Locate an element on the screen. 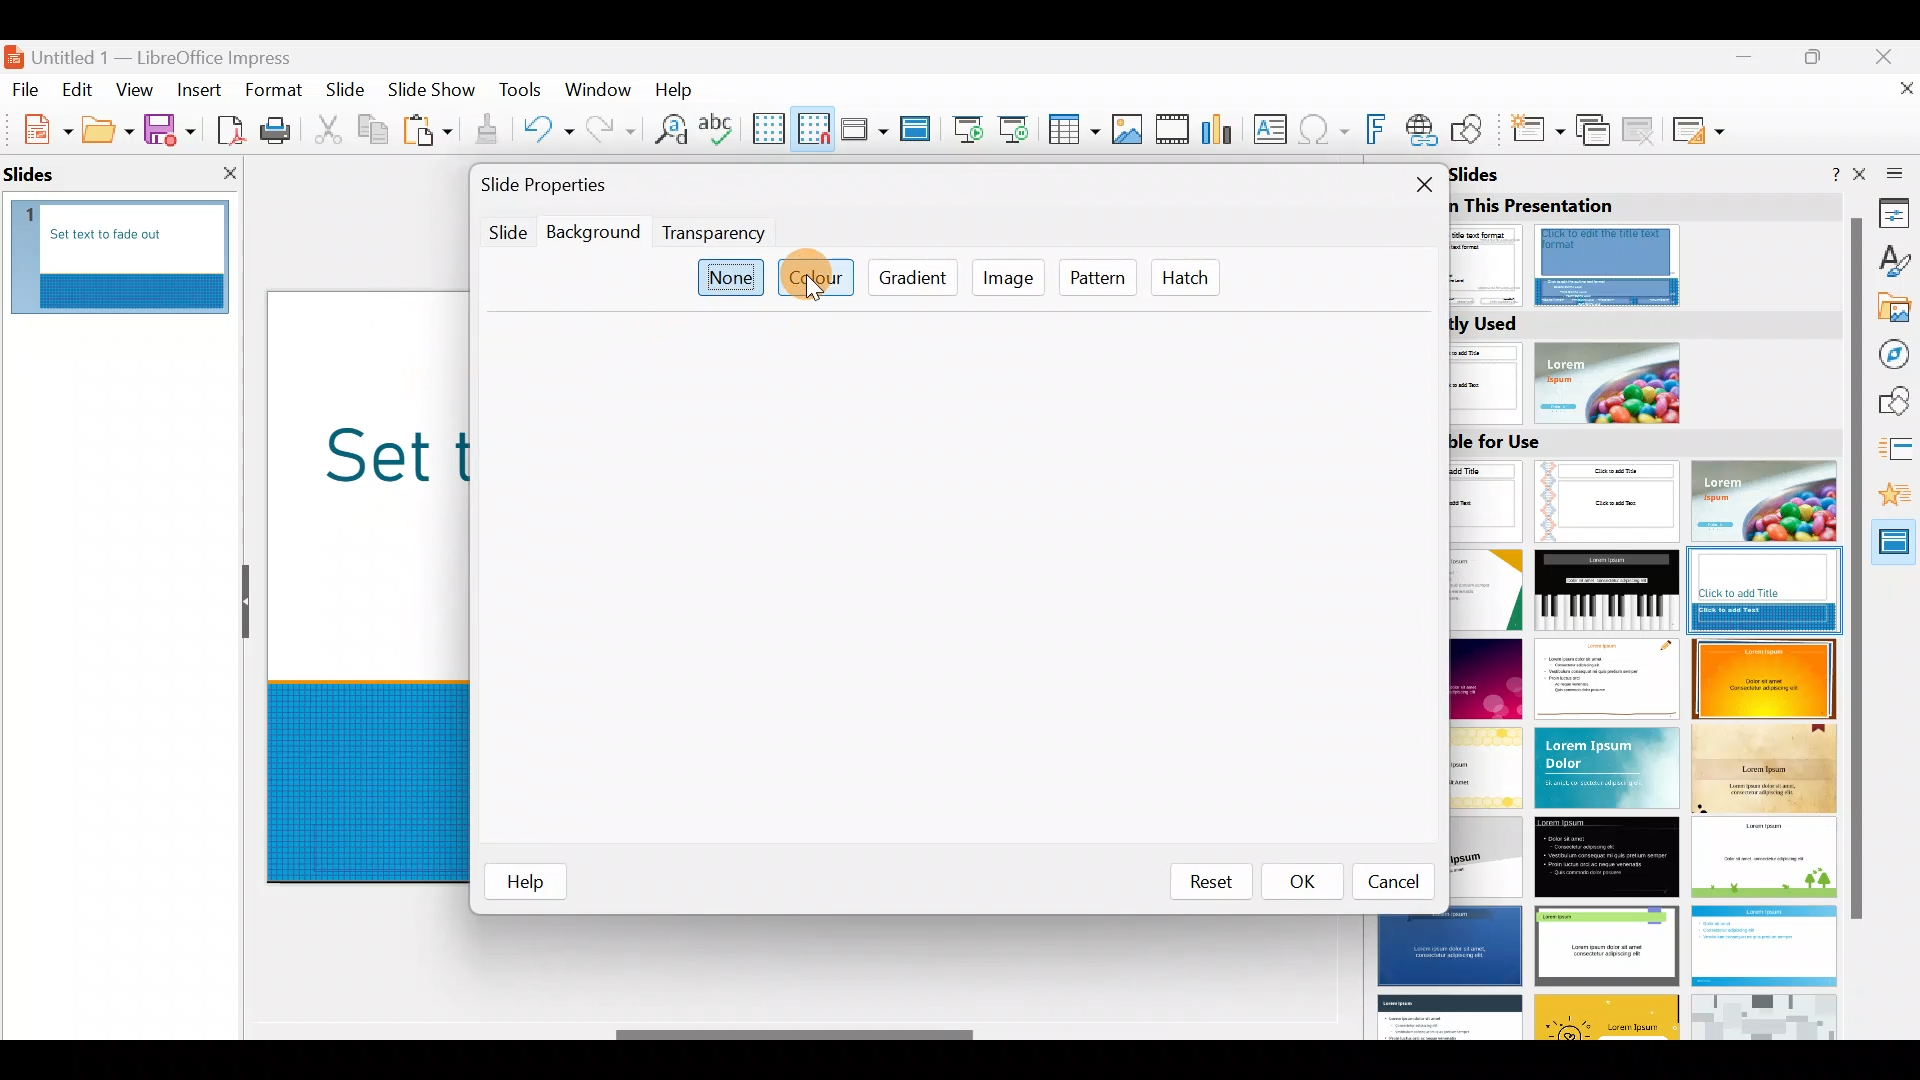 The image size is (1920, 1080). Edit is located at coordinates (80, 90).